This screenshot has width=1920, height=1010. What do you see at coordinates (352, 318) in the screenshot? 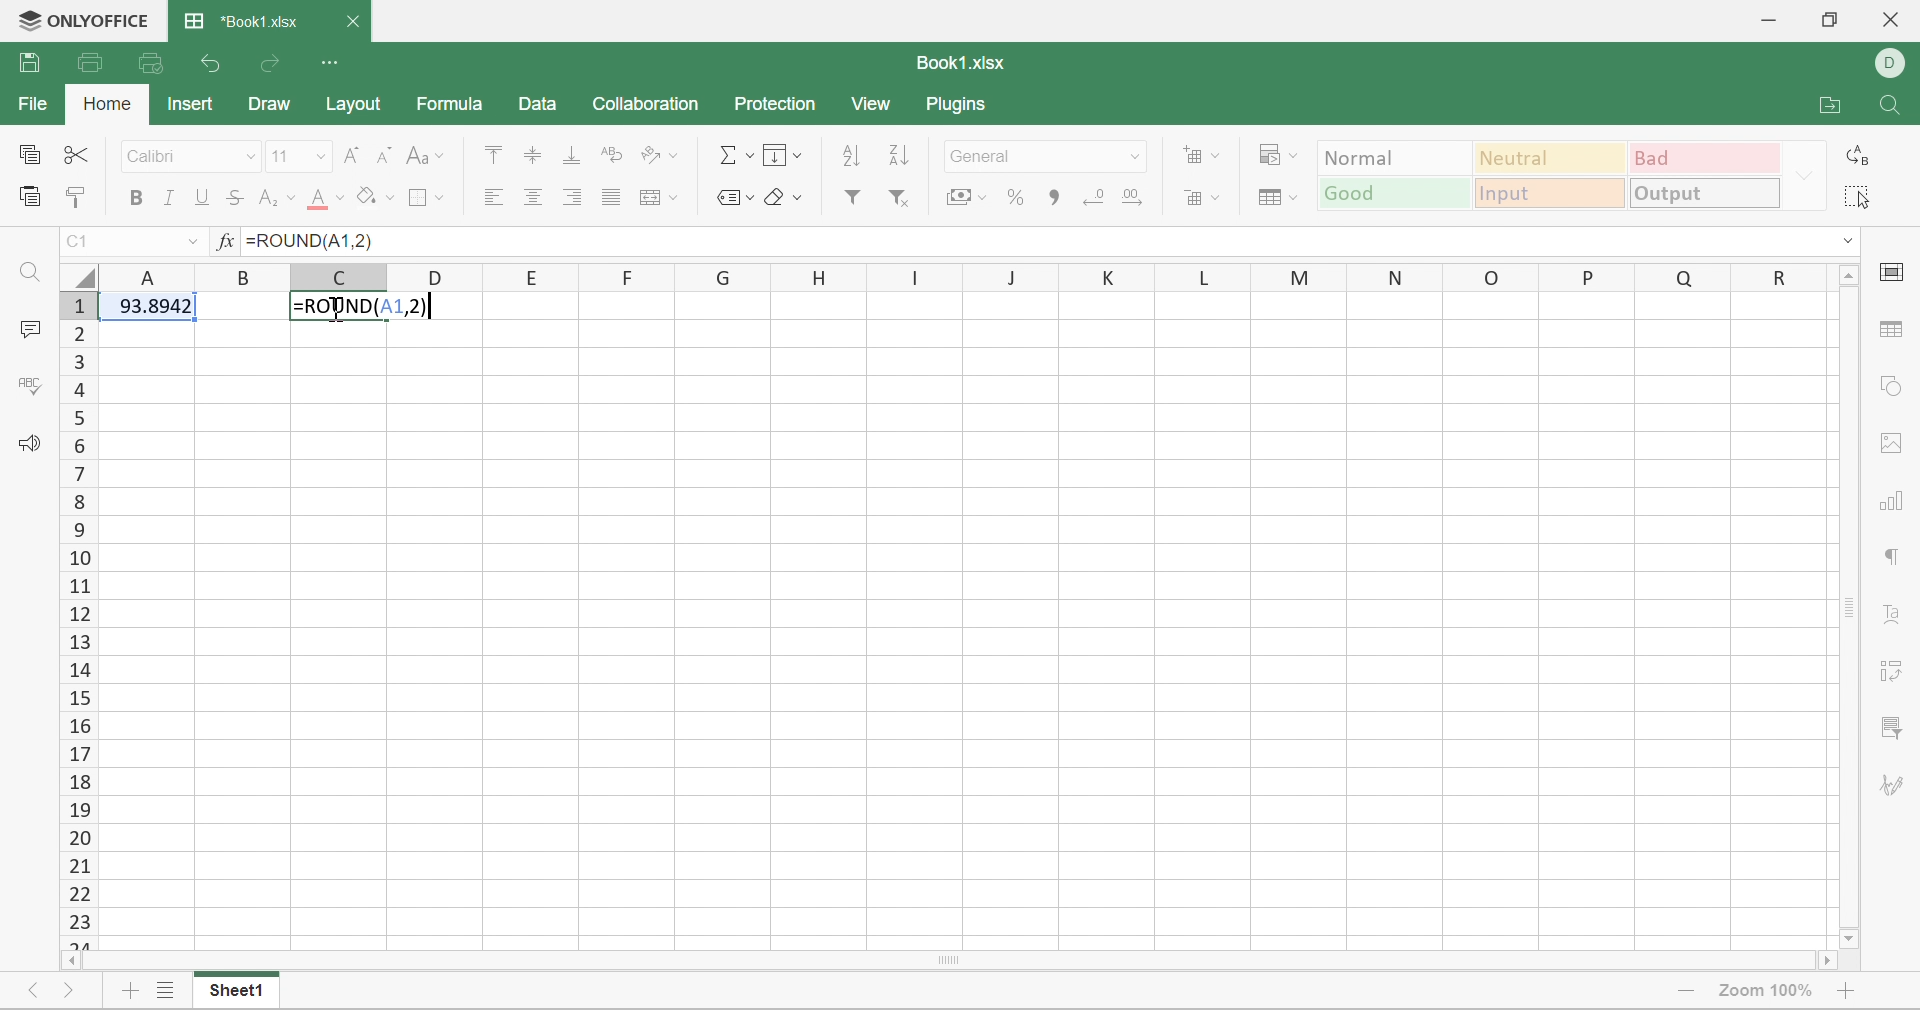
I see `cursor` at bounding box center [352, 318].